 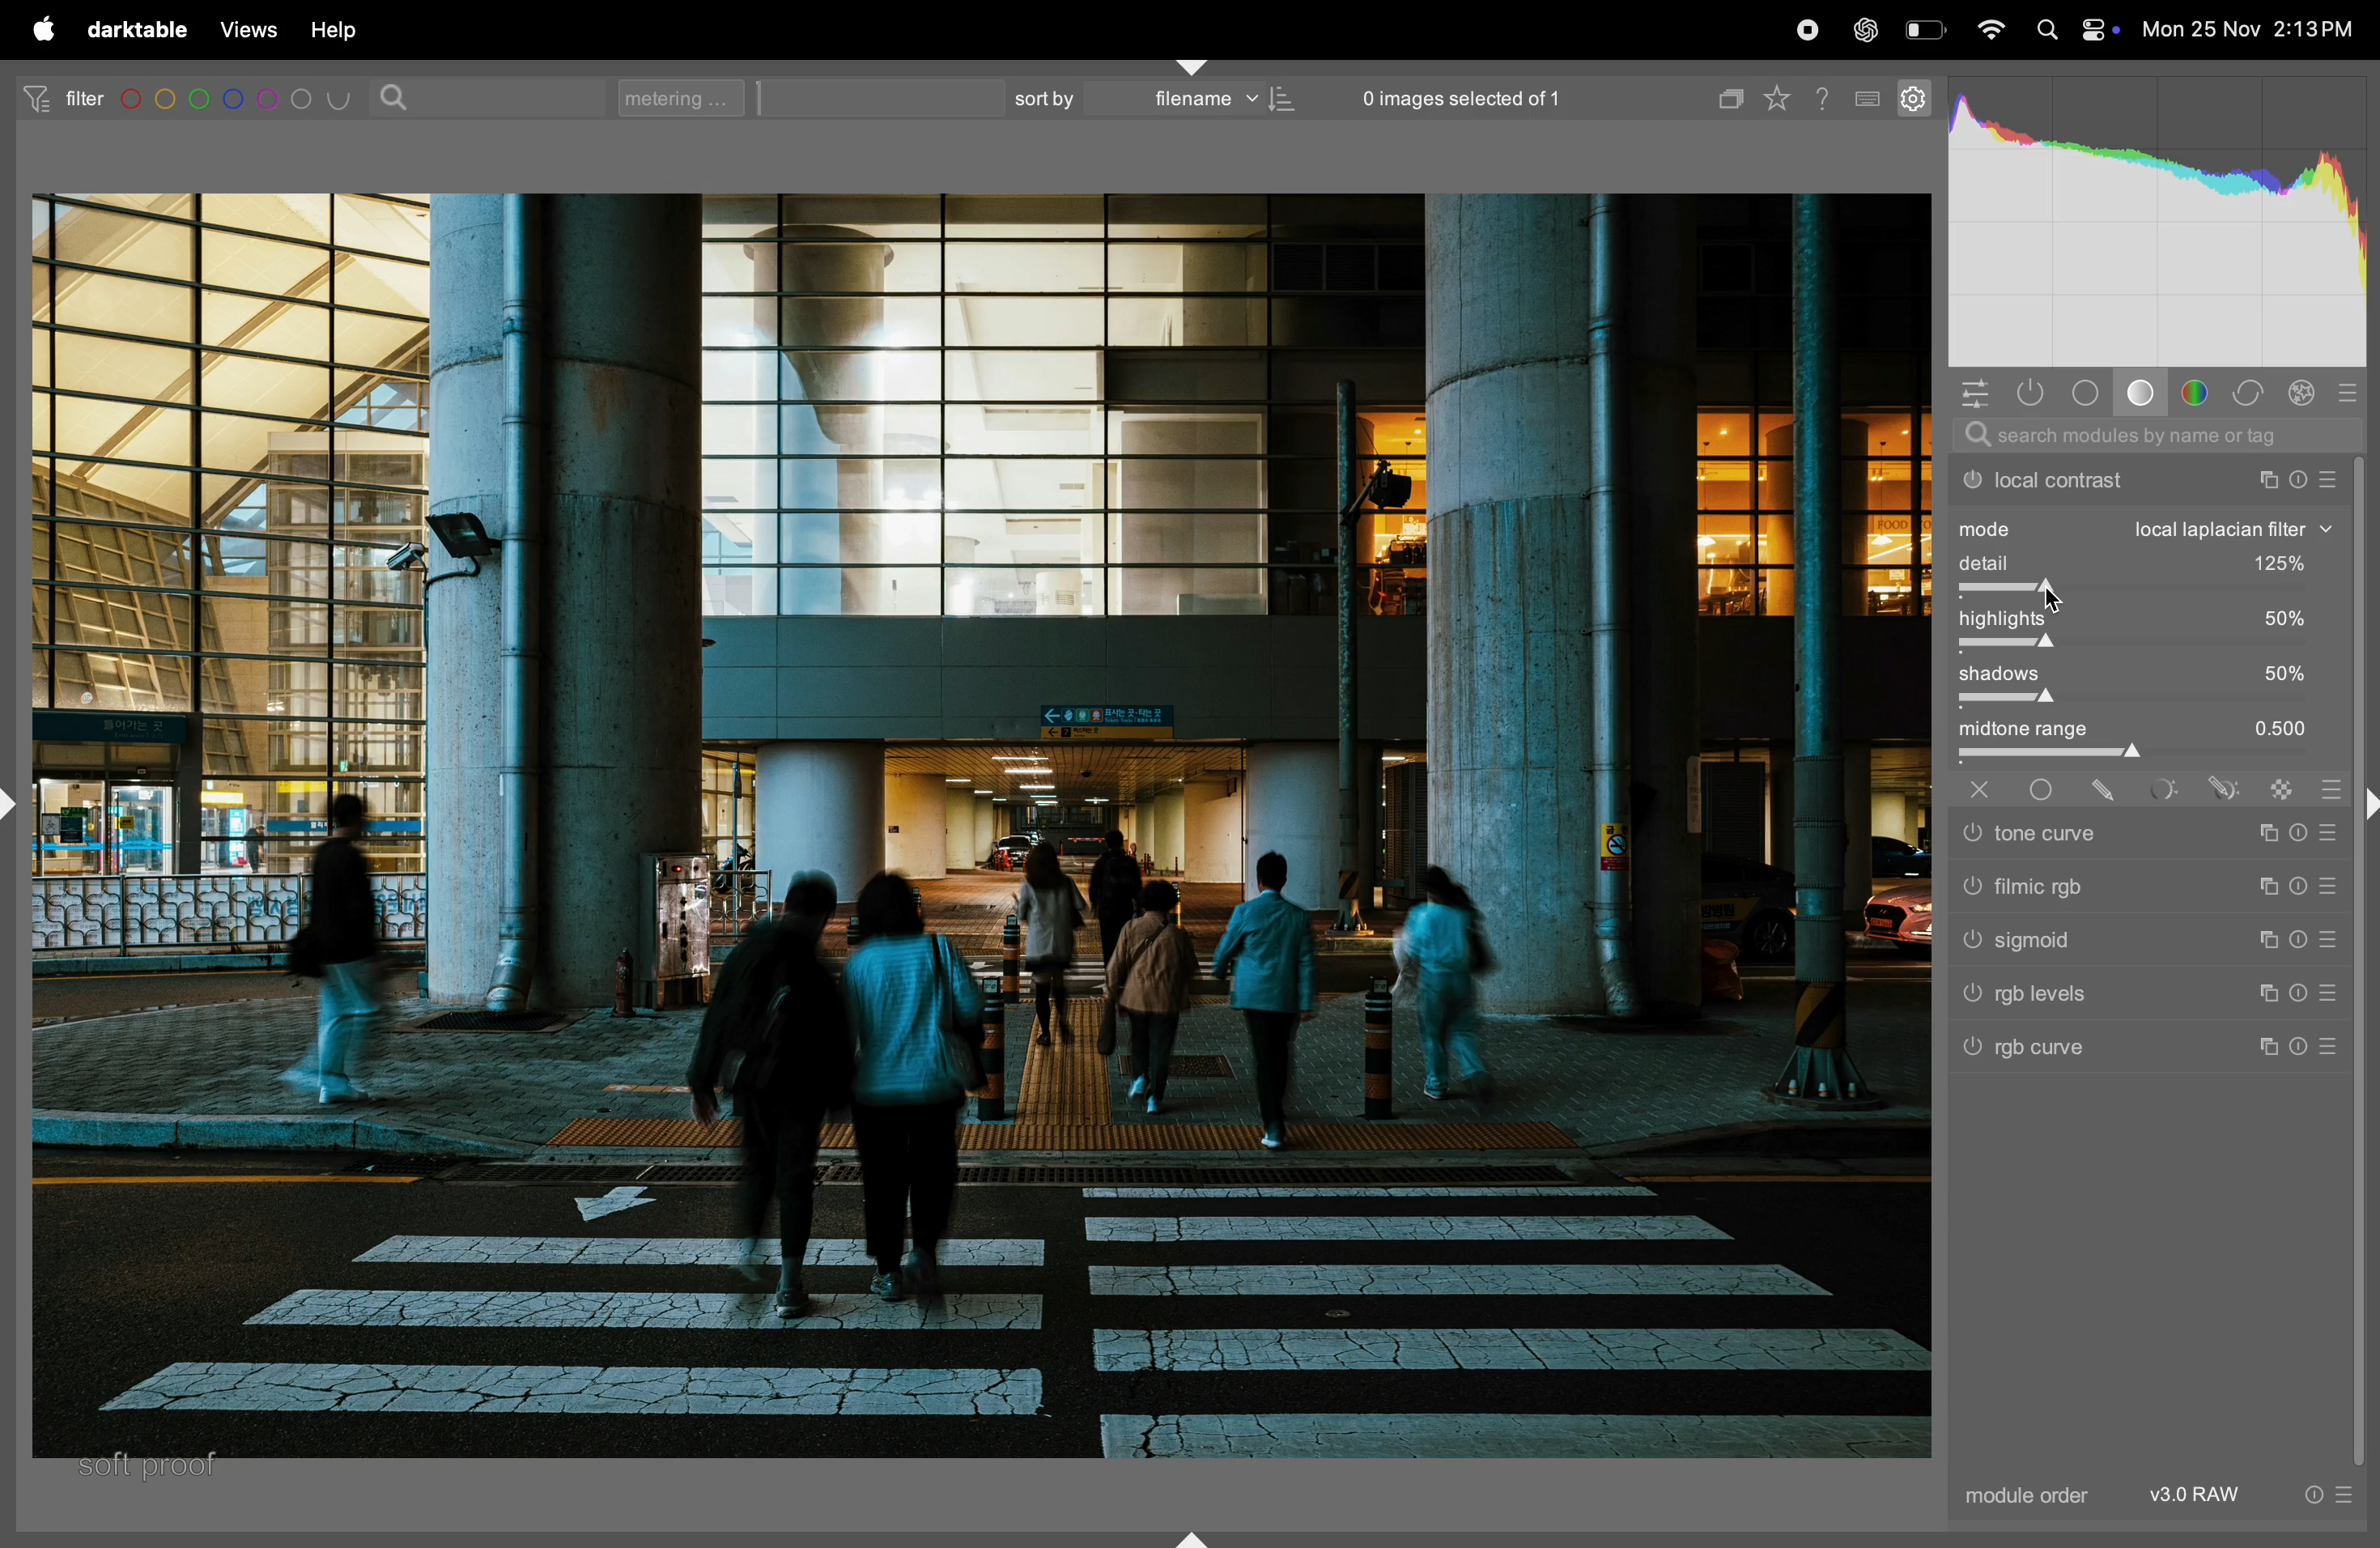 What do you see at coordinates (2300, 991) in the screenshot?
I see `reset` at bounding box center [2300, 991].